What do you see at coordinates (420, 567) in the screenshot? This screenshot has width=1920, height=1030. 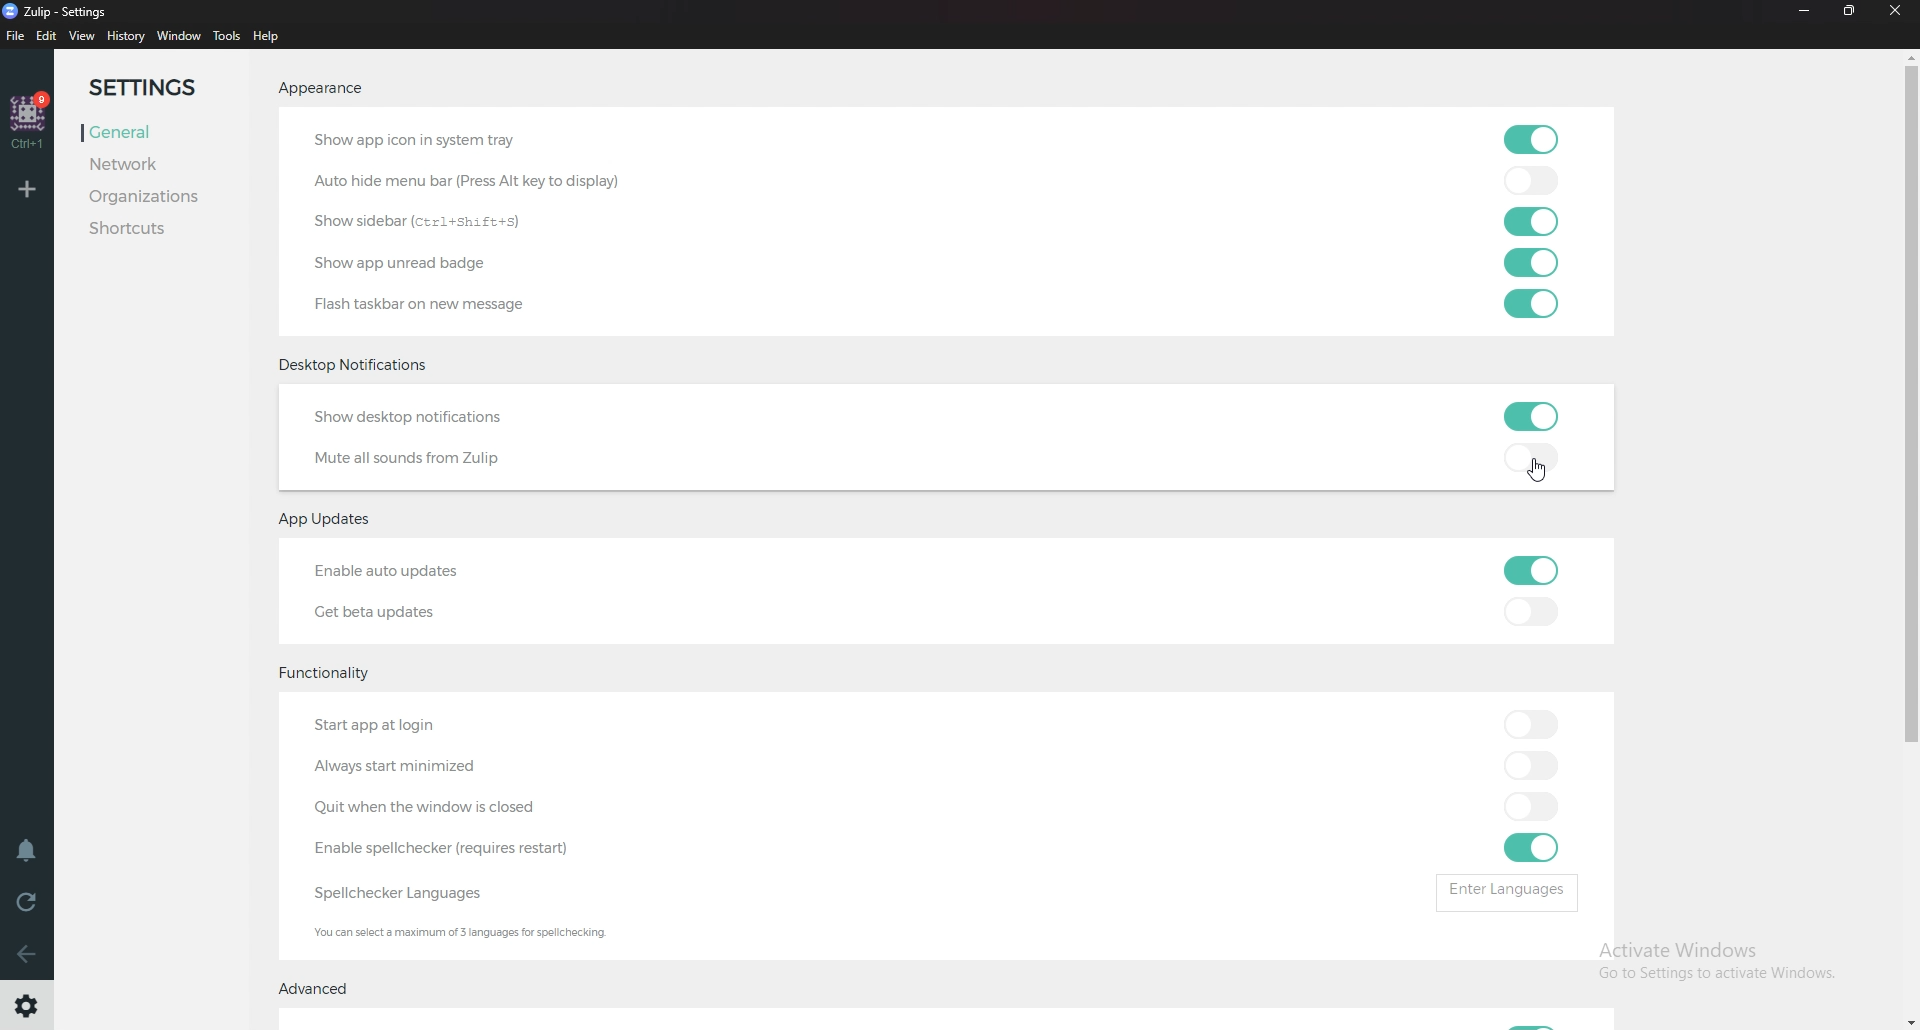 I see `enable auto updates` at bounding box center [420, 567].